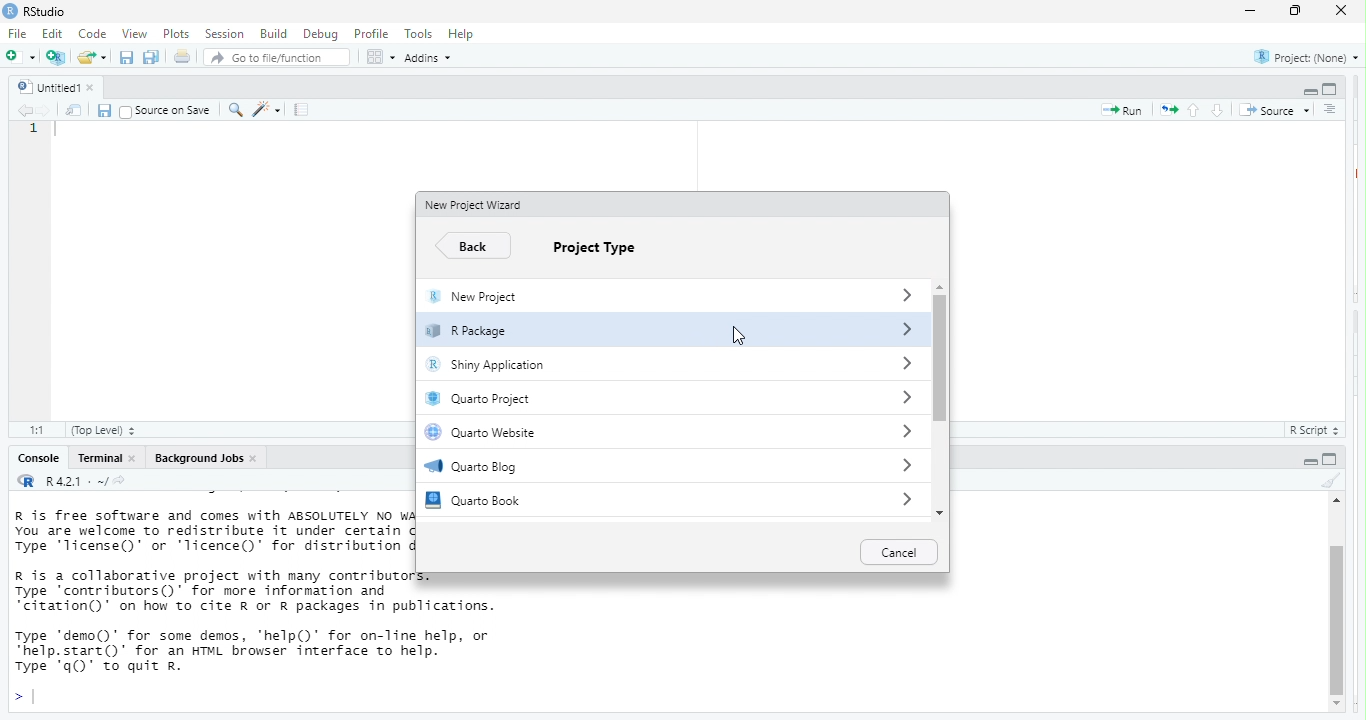  Describe the element at coordinates (98, 87) in the screenshot. I see `close` at that location.